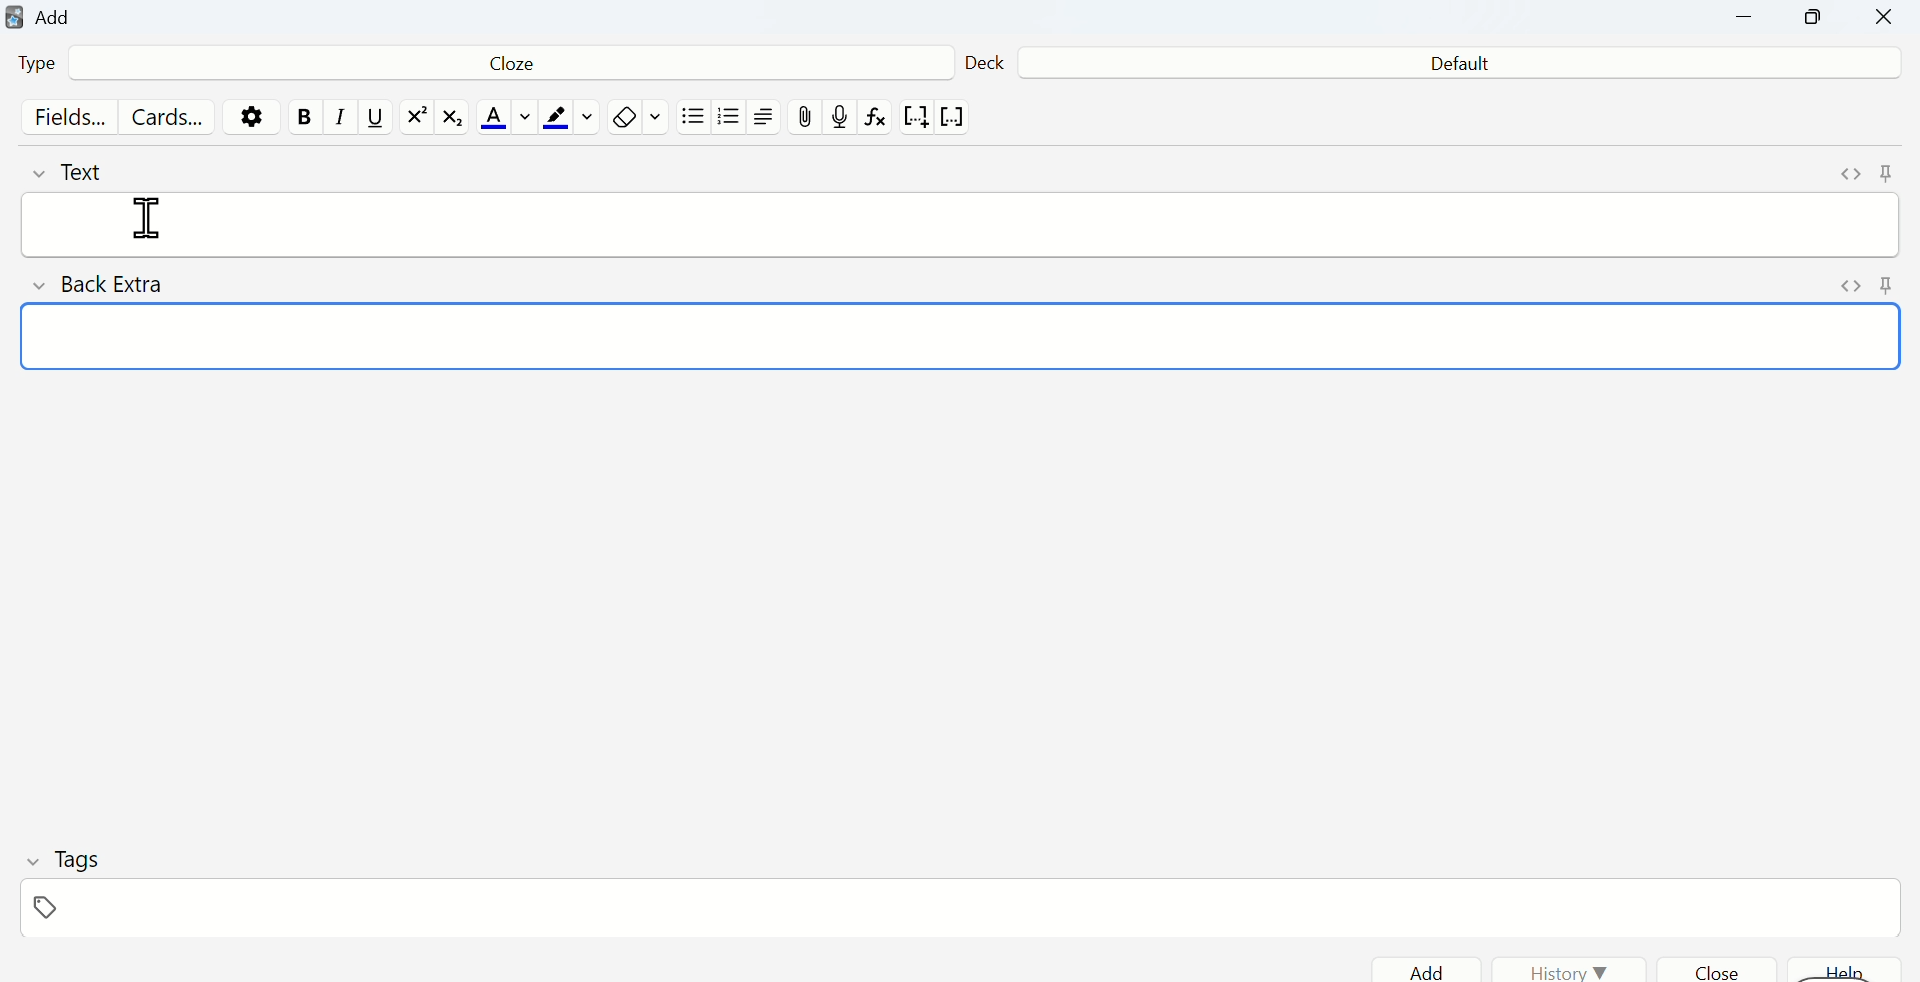 This screenshot has width=1920, height=982. What do you see at coordinates (1727, 967) in the screenshot?
I see `Close` at bounding box center [1727, 967].